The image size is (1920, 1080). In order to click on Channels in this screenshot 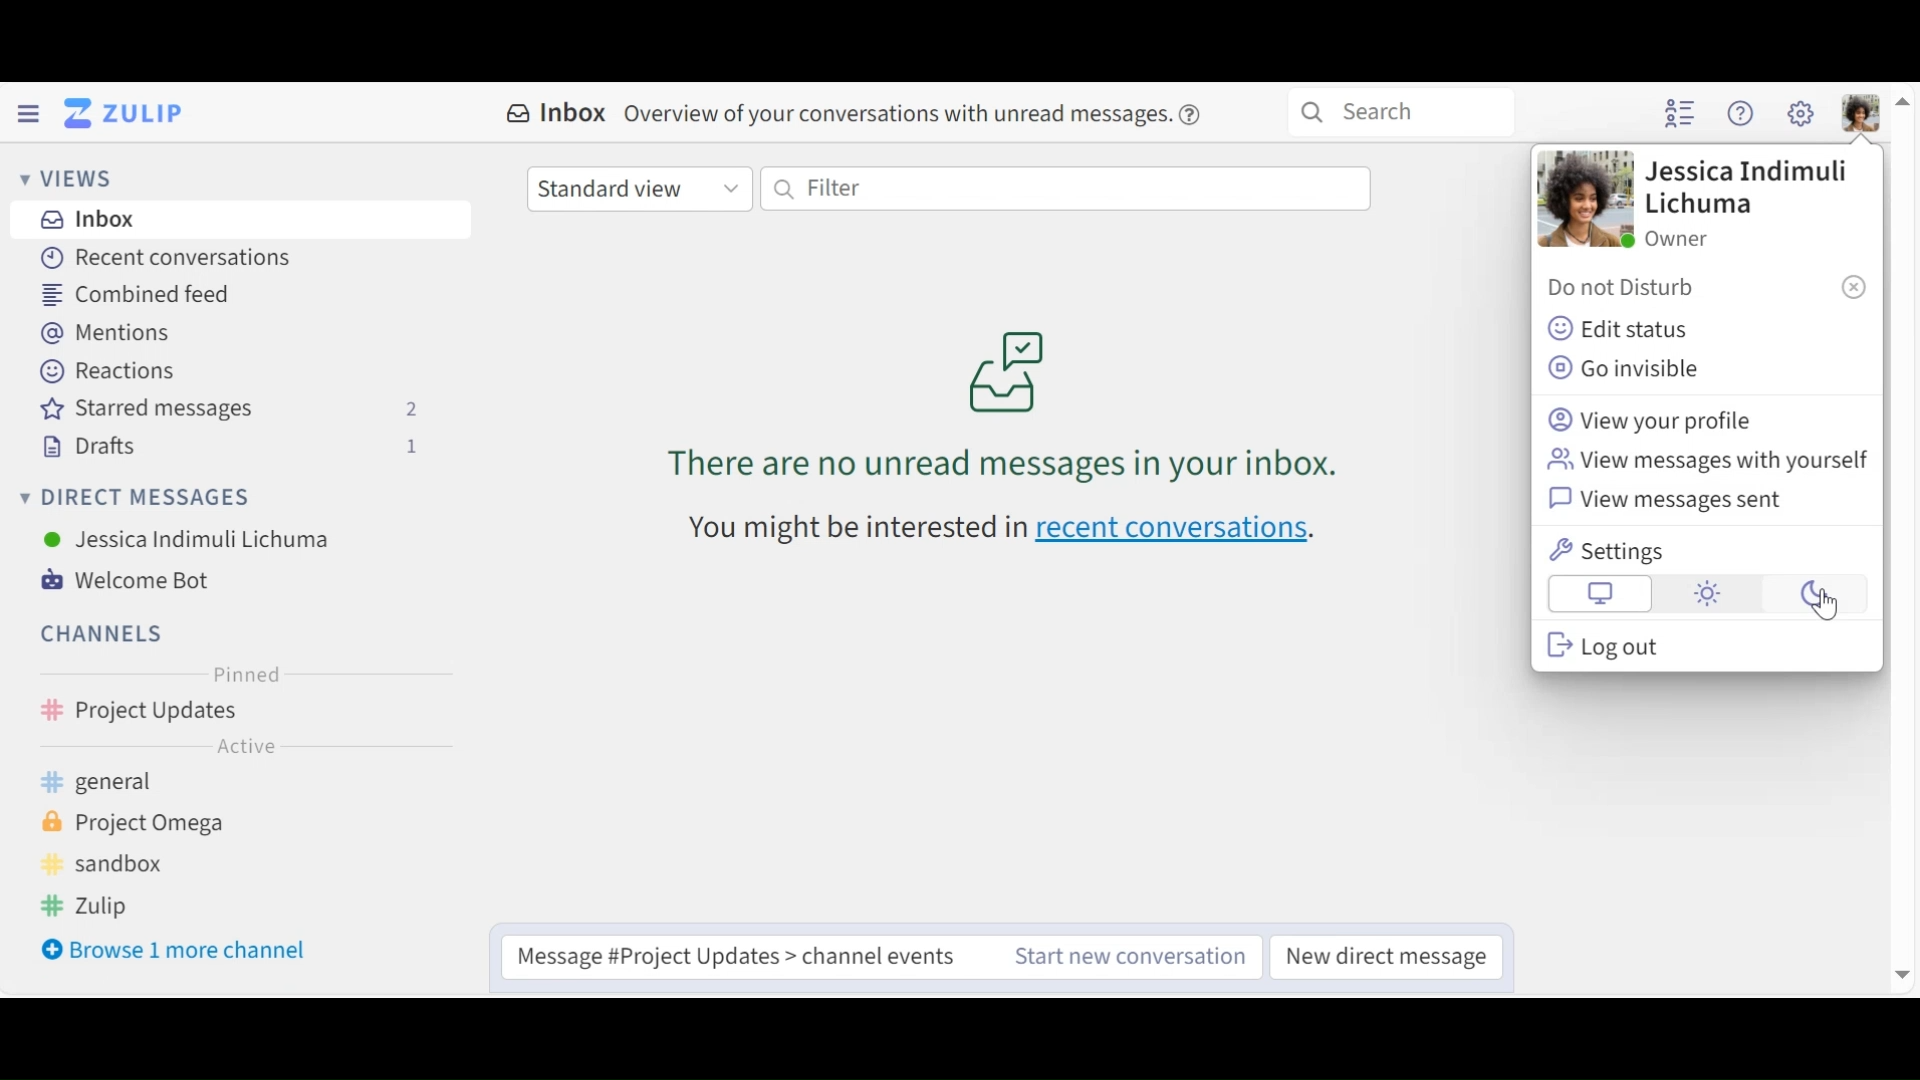, I will do `click(98, 633)`.